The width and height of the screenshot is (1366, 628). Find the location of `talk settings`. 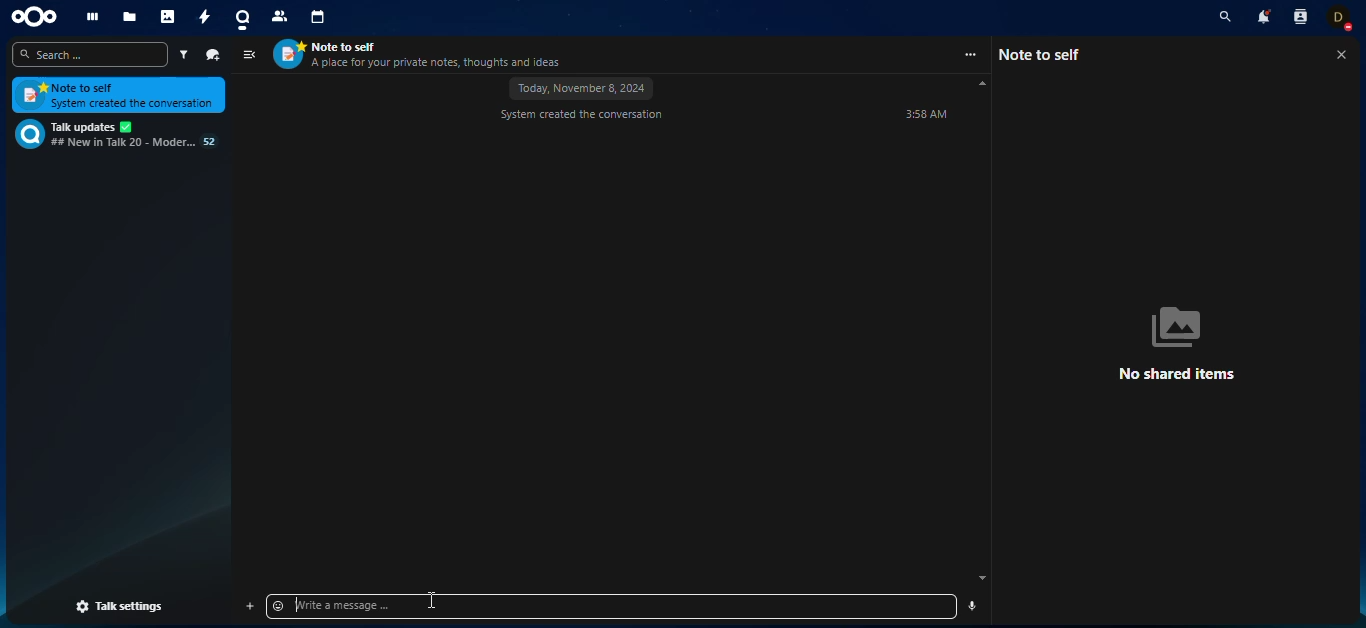

talk settings is located at coordinates (120, 607).